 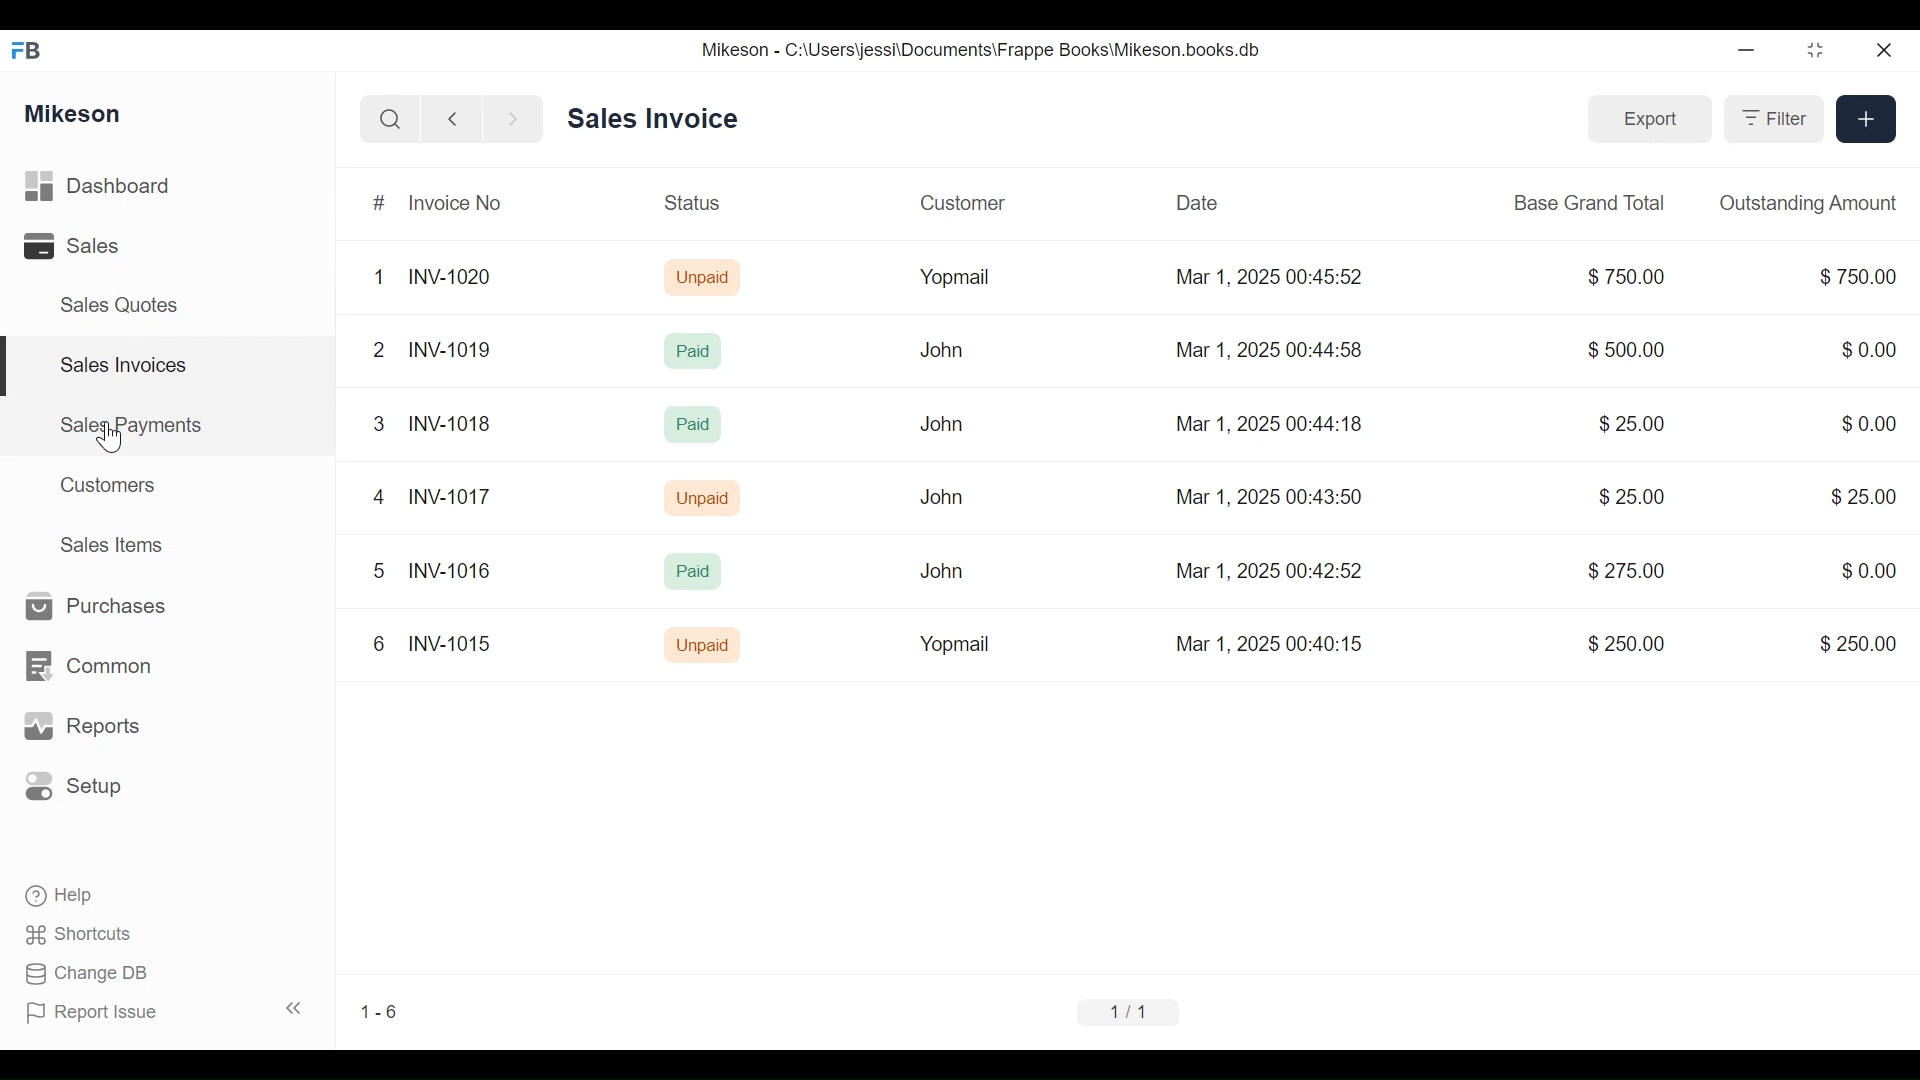 What do you see at coordinates (373, 205) in the screenshot?
I see `Hashtag ` at bounding box center [373, 205].